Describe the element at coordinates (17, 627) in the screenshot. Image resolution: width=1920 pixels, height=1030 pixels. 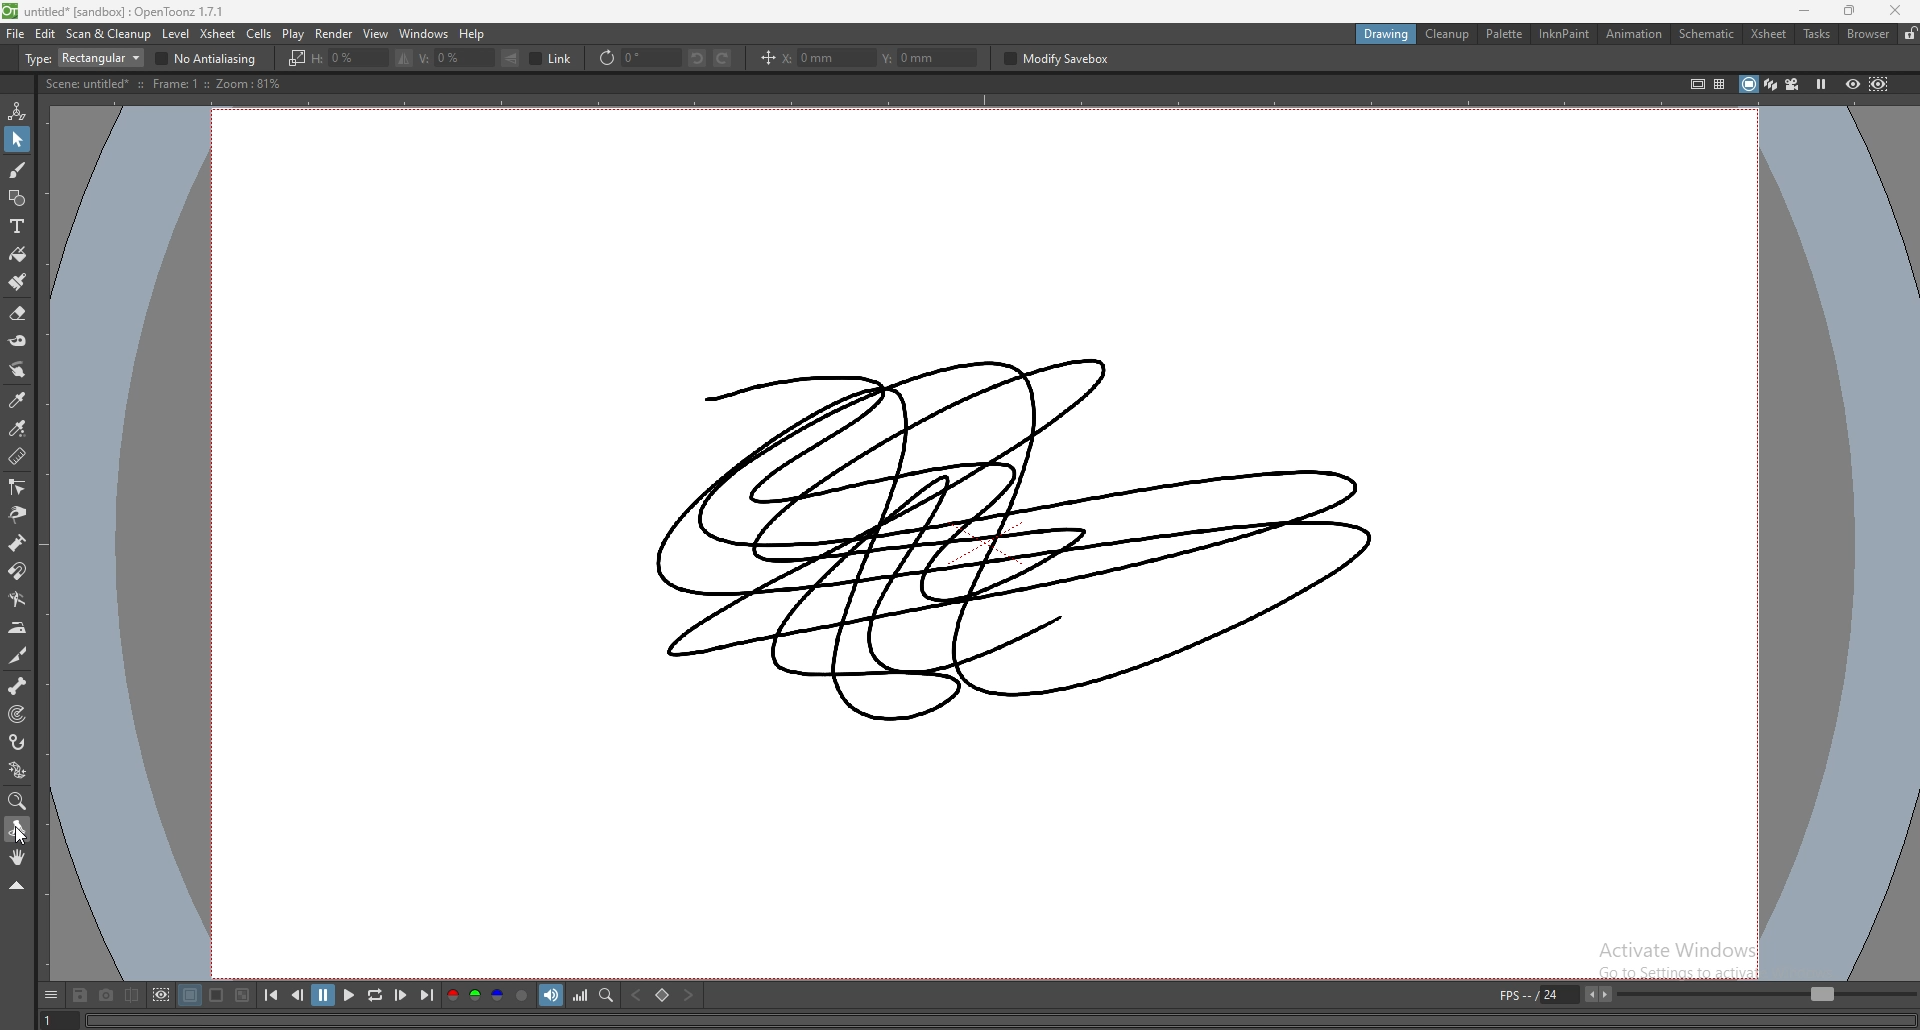
I see `iron` at that location.